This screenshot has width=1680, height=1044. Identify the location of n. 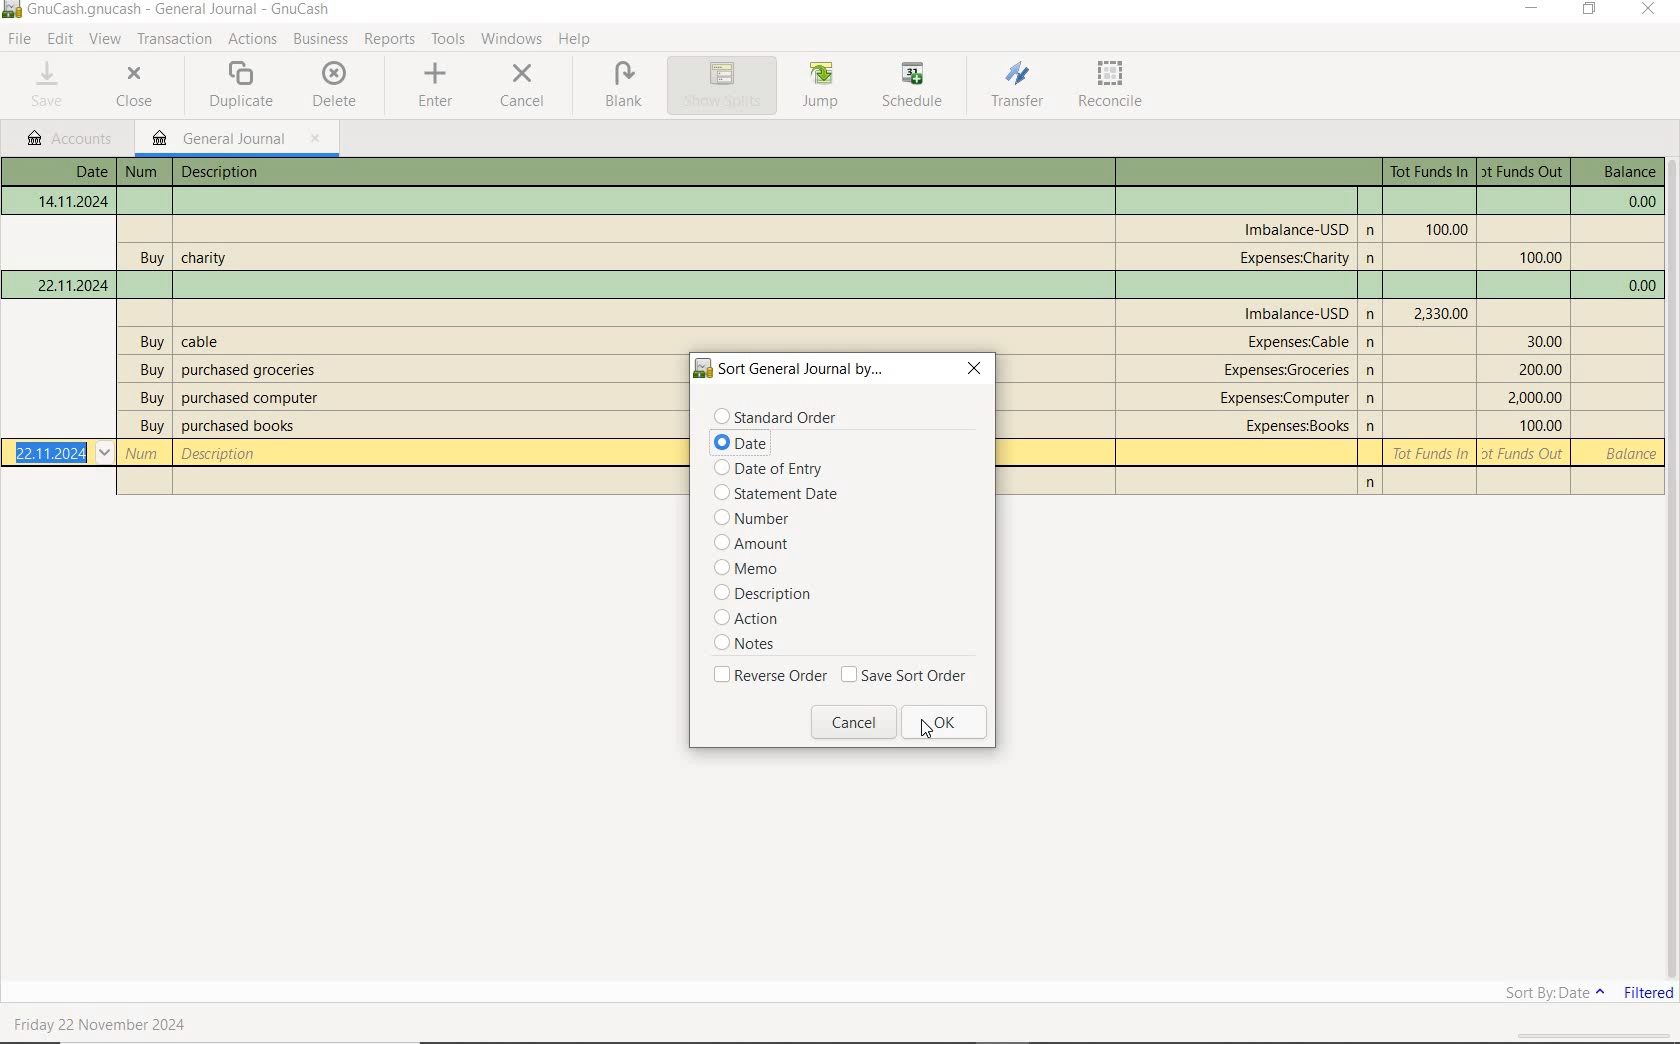
(1373, 260).